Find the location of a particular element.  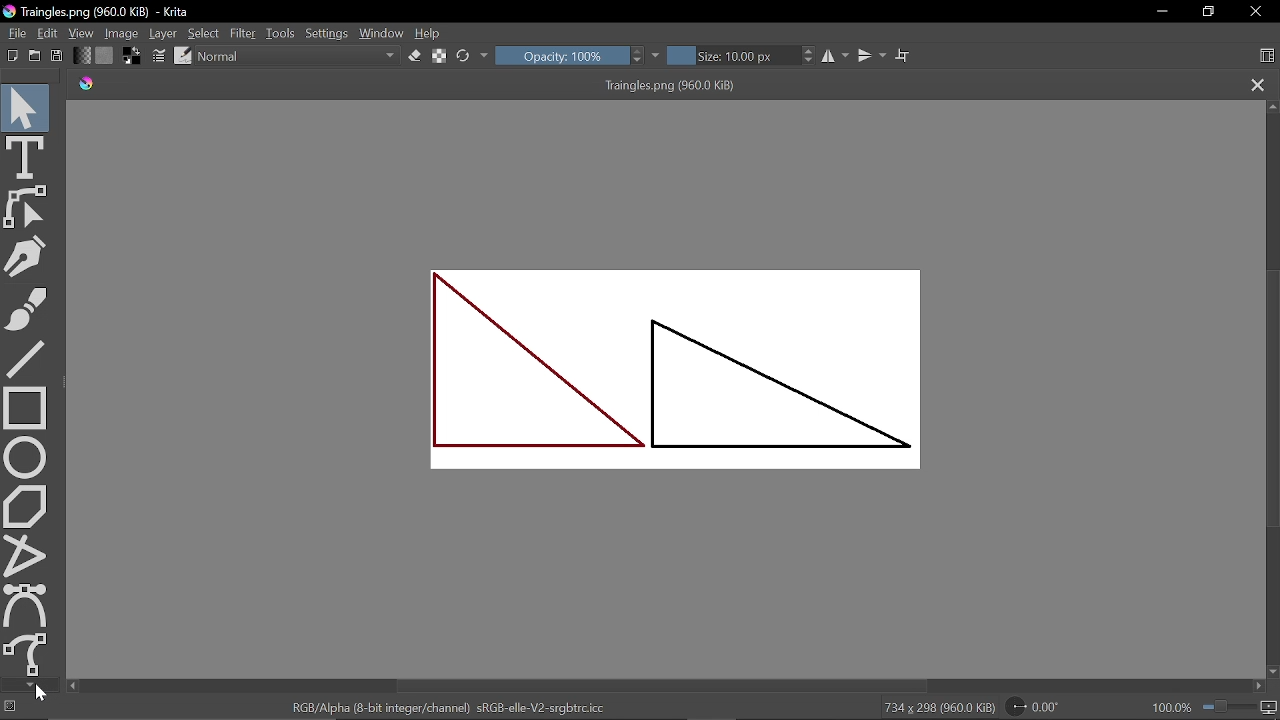

Ellipse tool is located at coordinates (26, 457).